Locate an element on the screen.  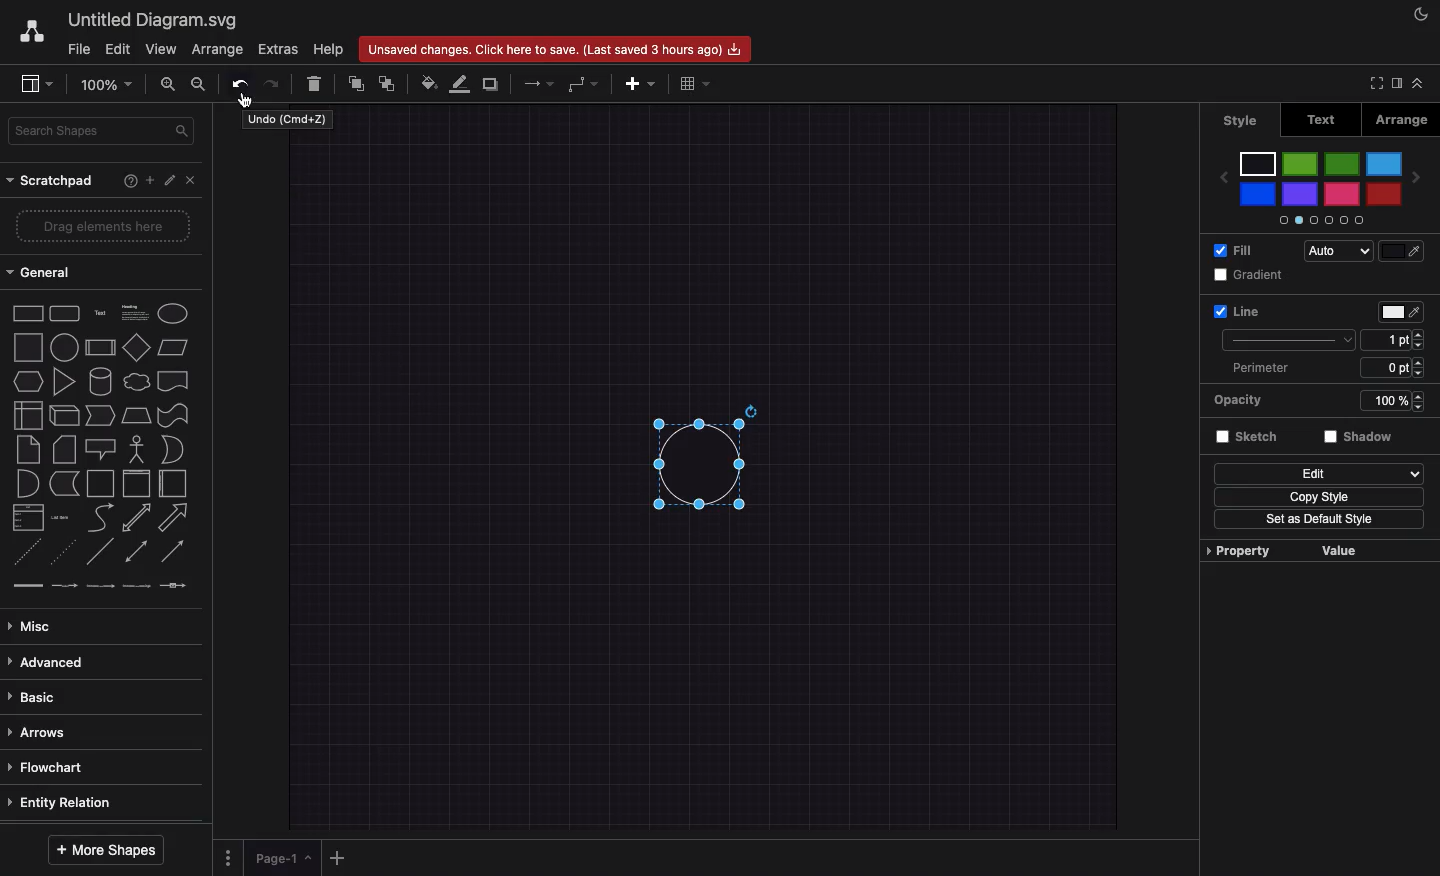
Arrows is located at coordinates (44, 730).